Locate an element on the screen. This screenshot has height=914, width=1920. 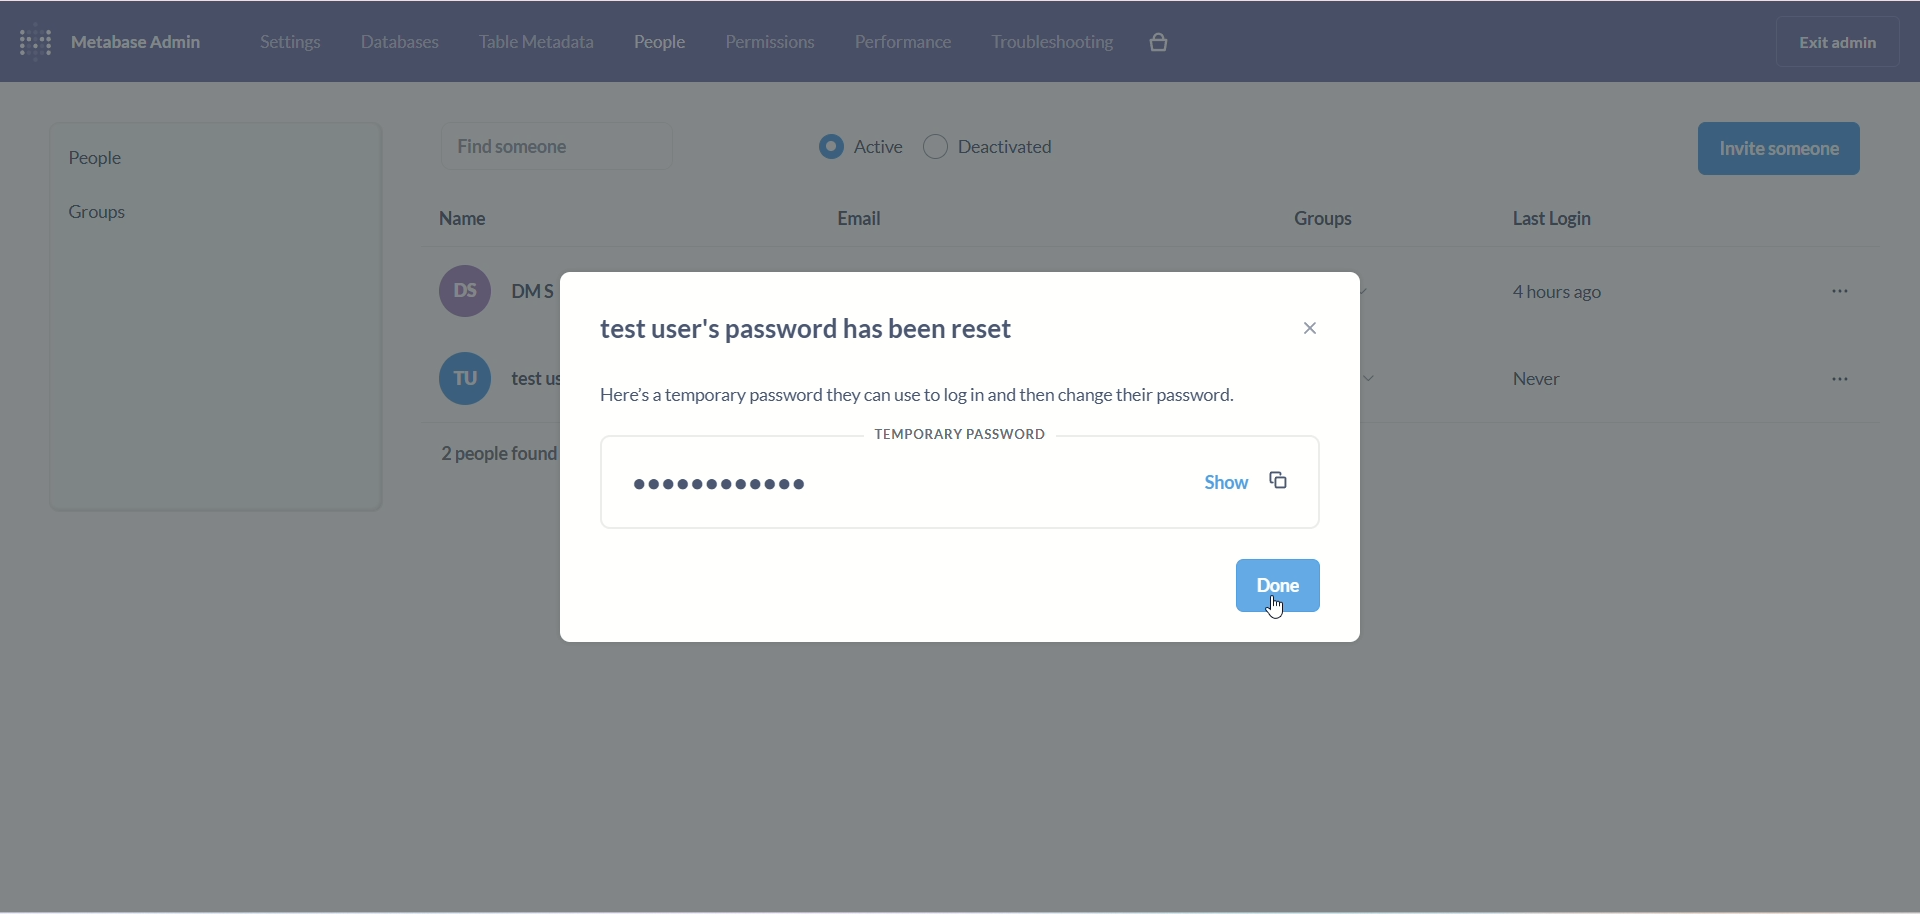
people is located at coordinates (669, 42).